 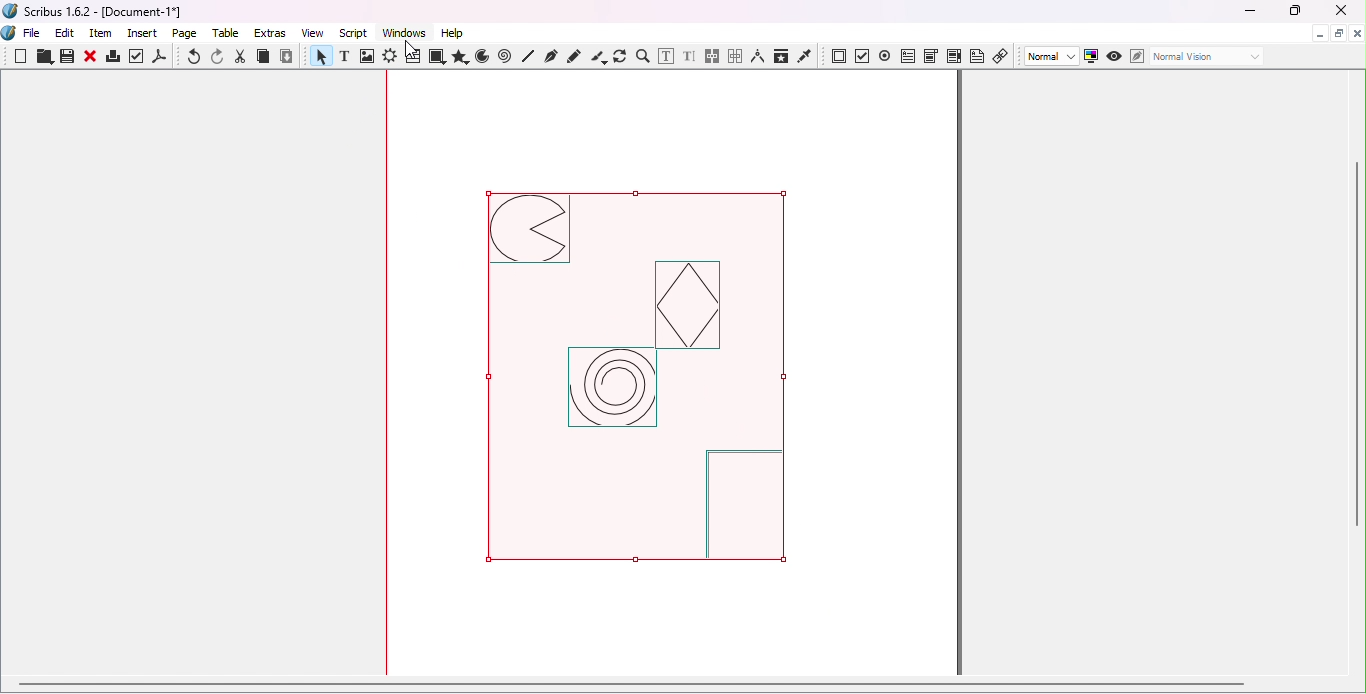 I want to click on Close, so click(x=90, y=58).